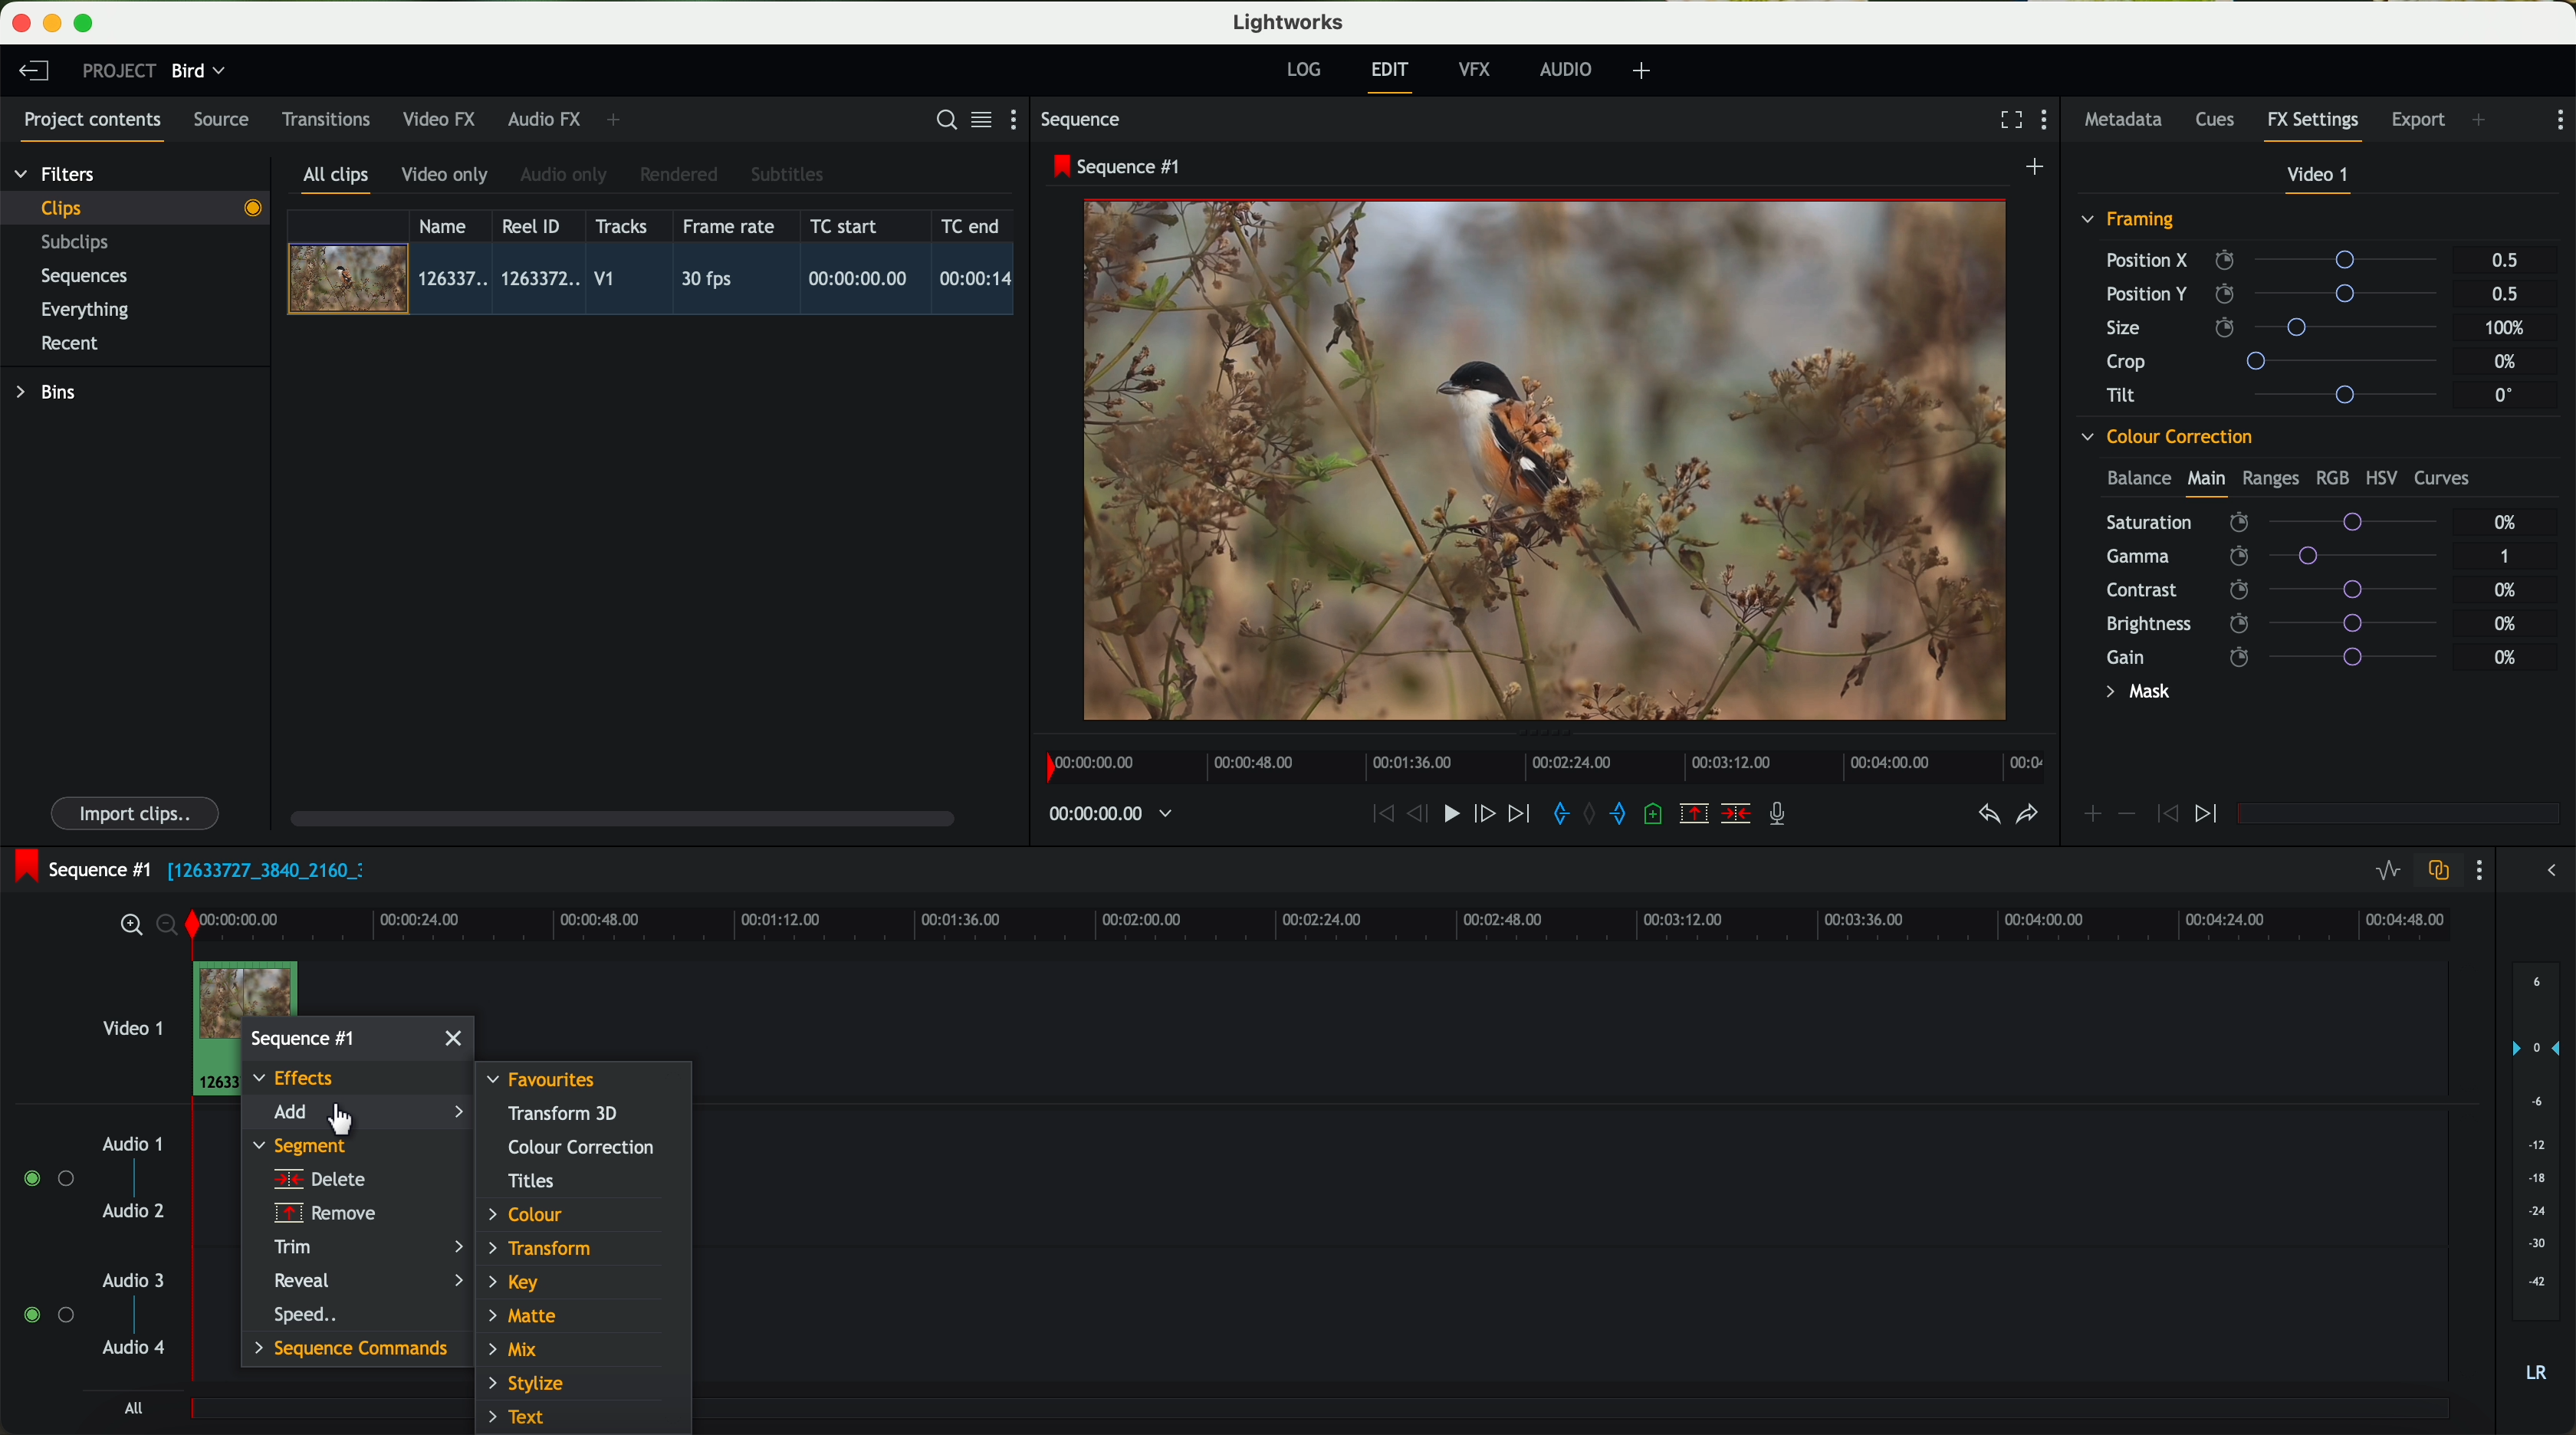 The image size is (2576, 1435). I want to click on 0.5, so click(2505, 261).